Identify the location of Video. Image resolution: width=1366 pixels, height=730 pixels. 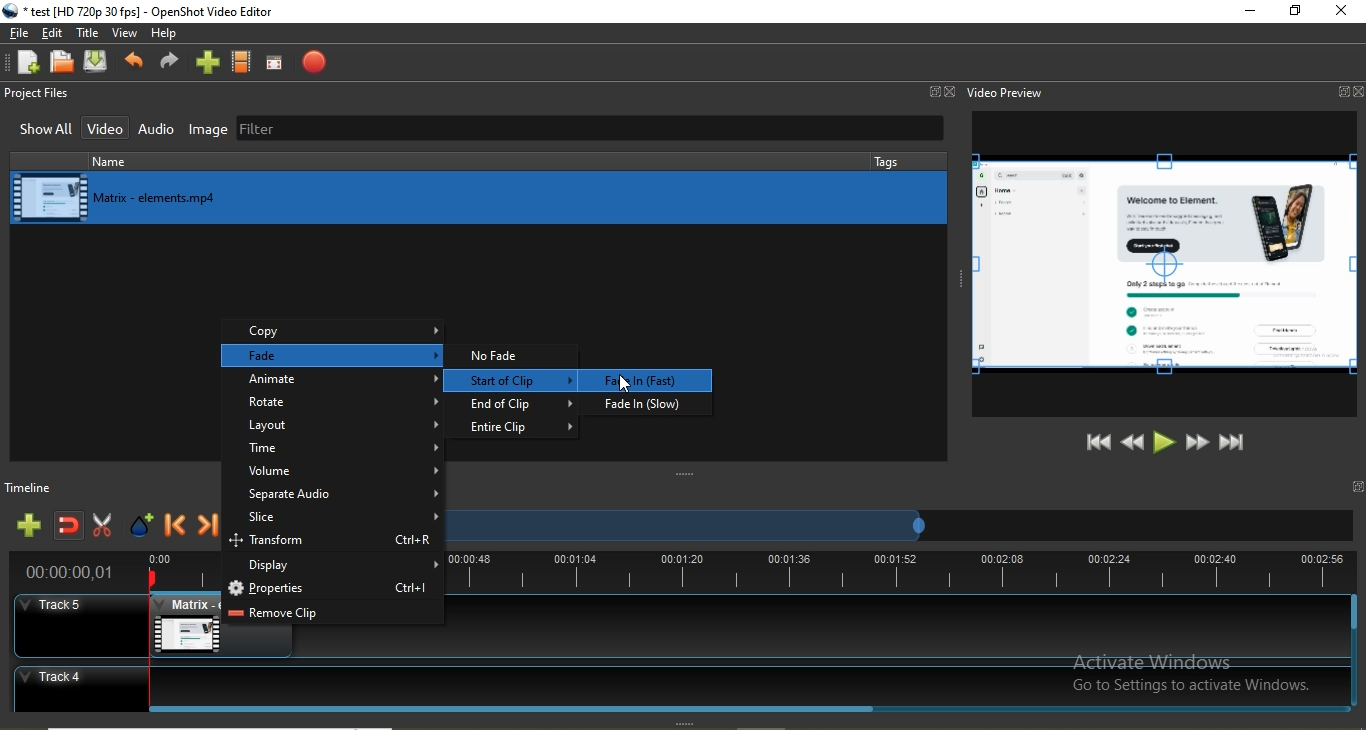
(107, 128).